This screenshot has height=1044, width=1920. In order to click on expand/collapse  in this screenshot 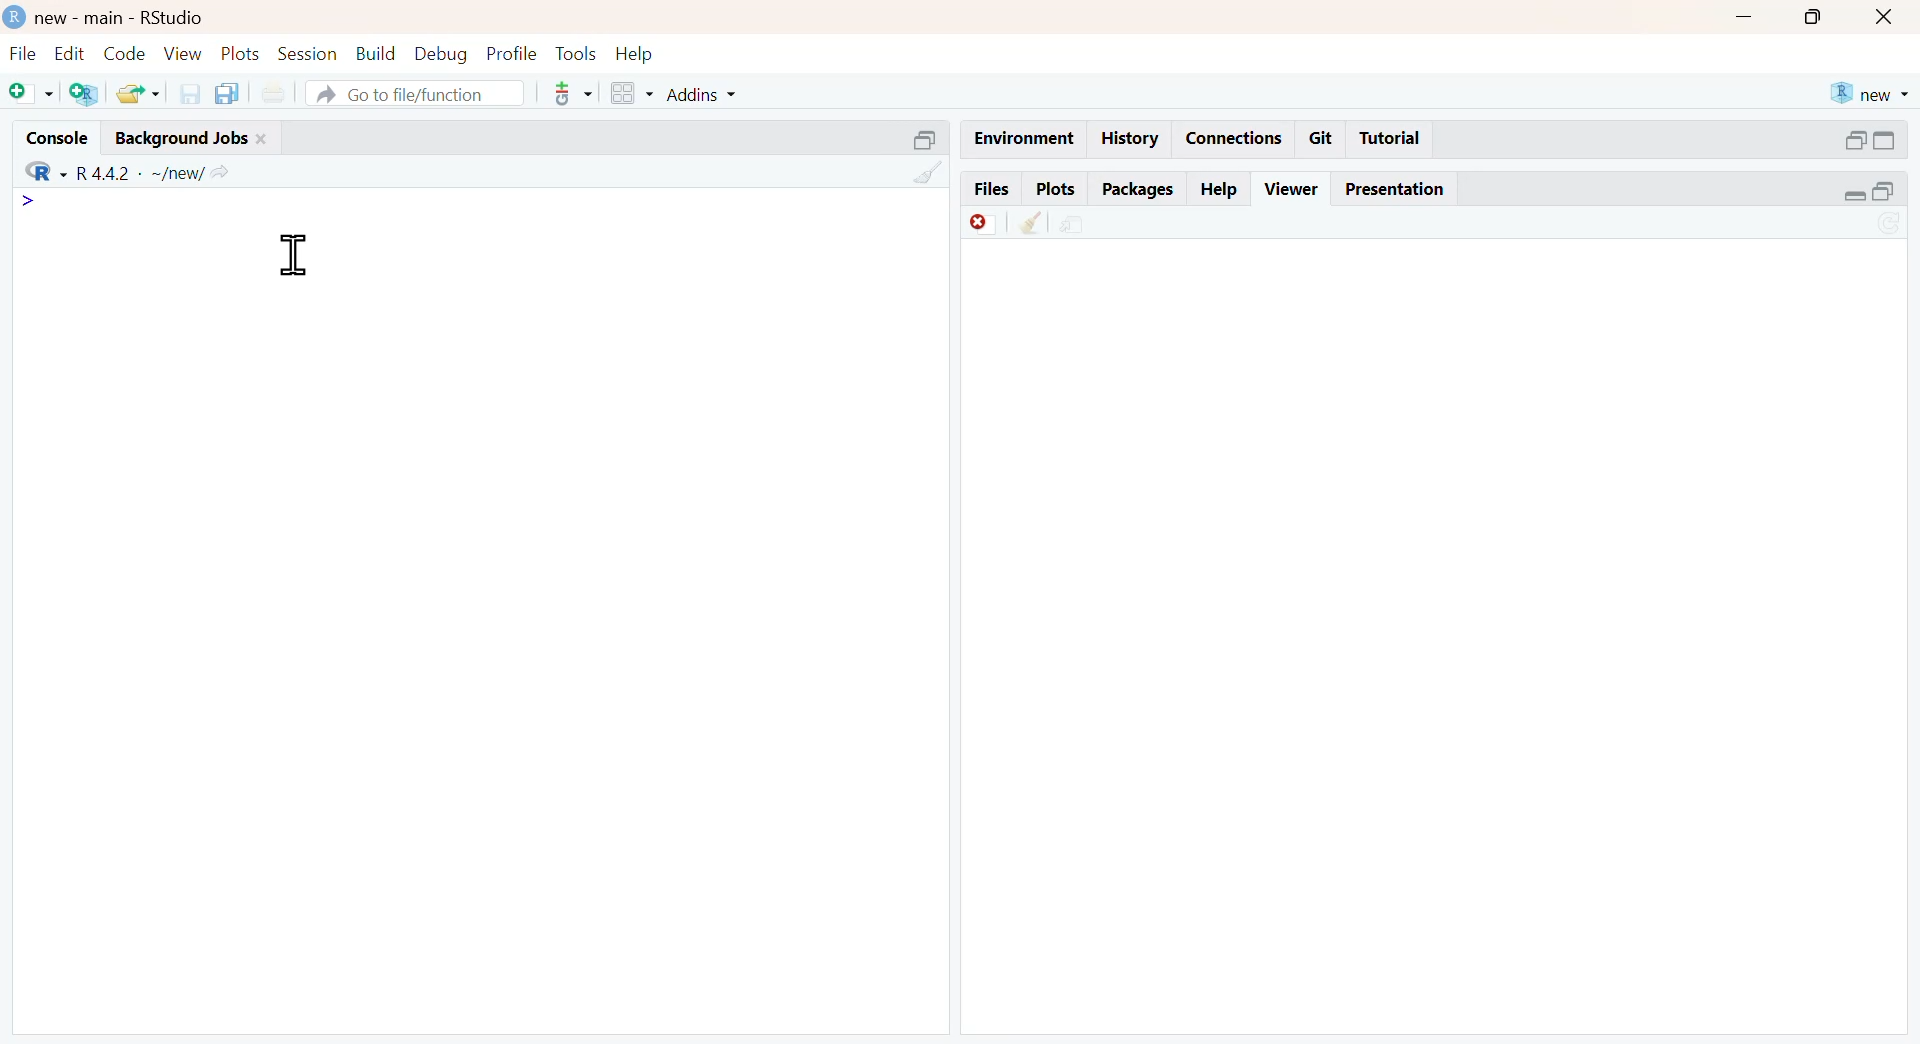, I will do `click(926, 139)`.